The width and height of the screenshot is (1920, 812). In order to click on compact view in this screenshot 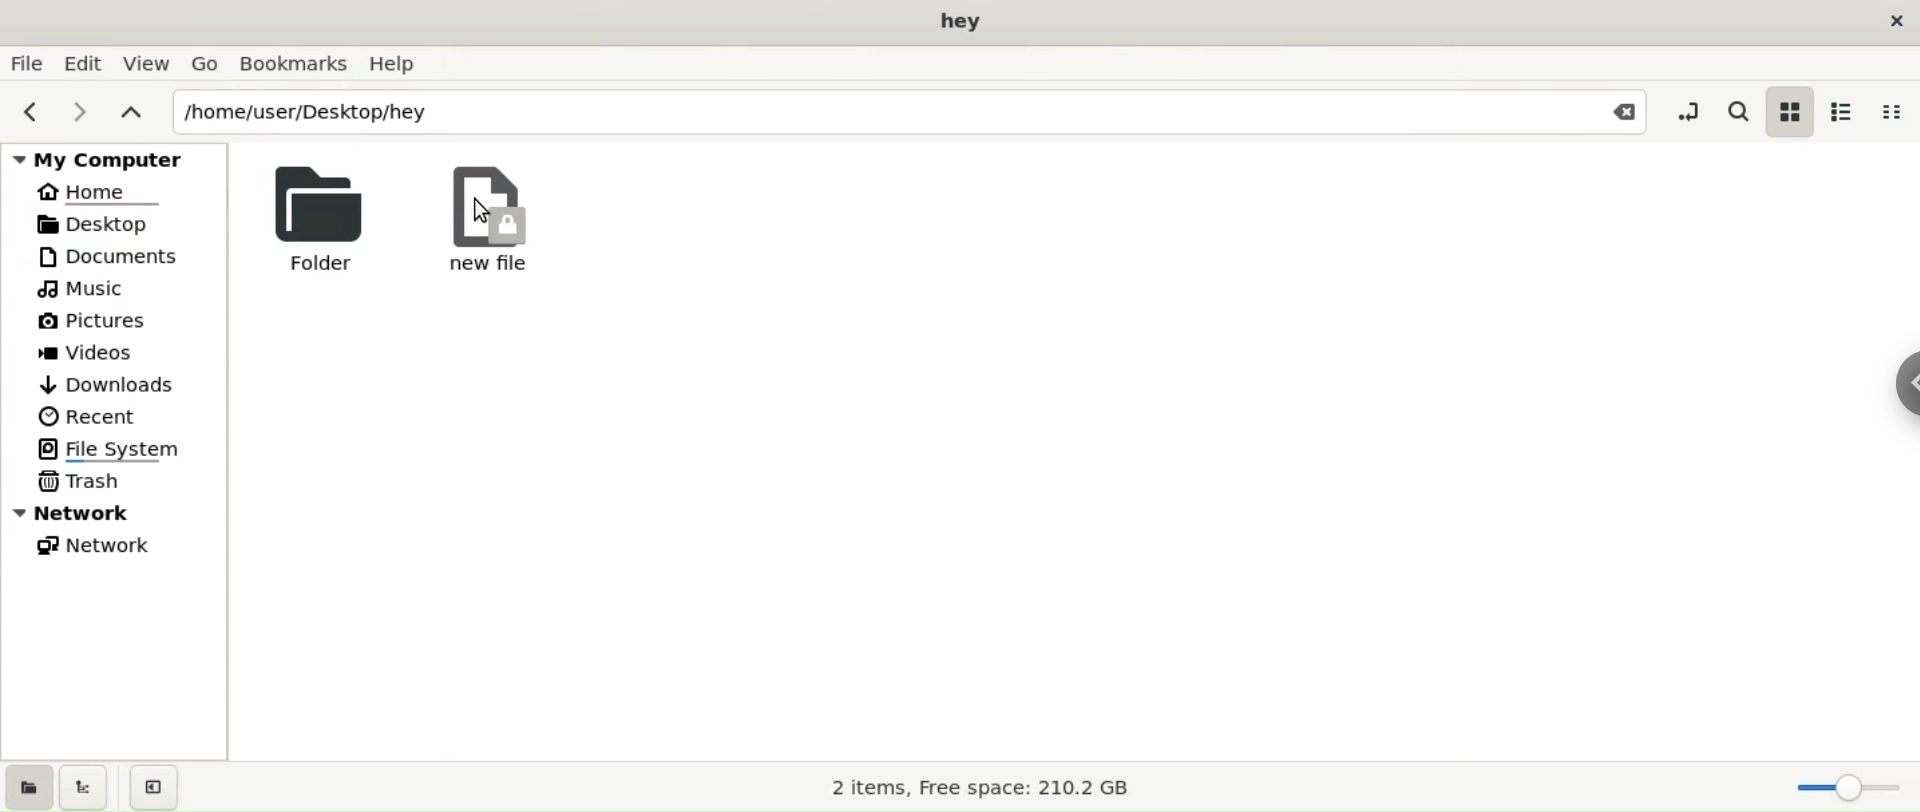, I will do `click(1894, 111)`.